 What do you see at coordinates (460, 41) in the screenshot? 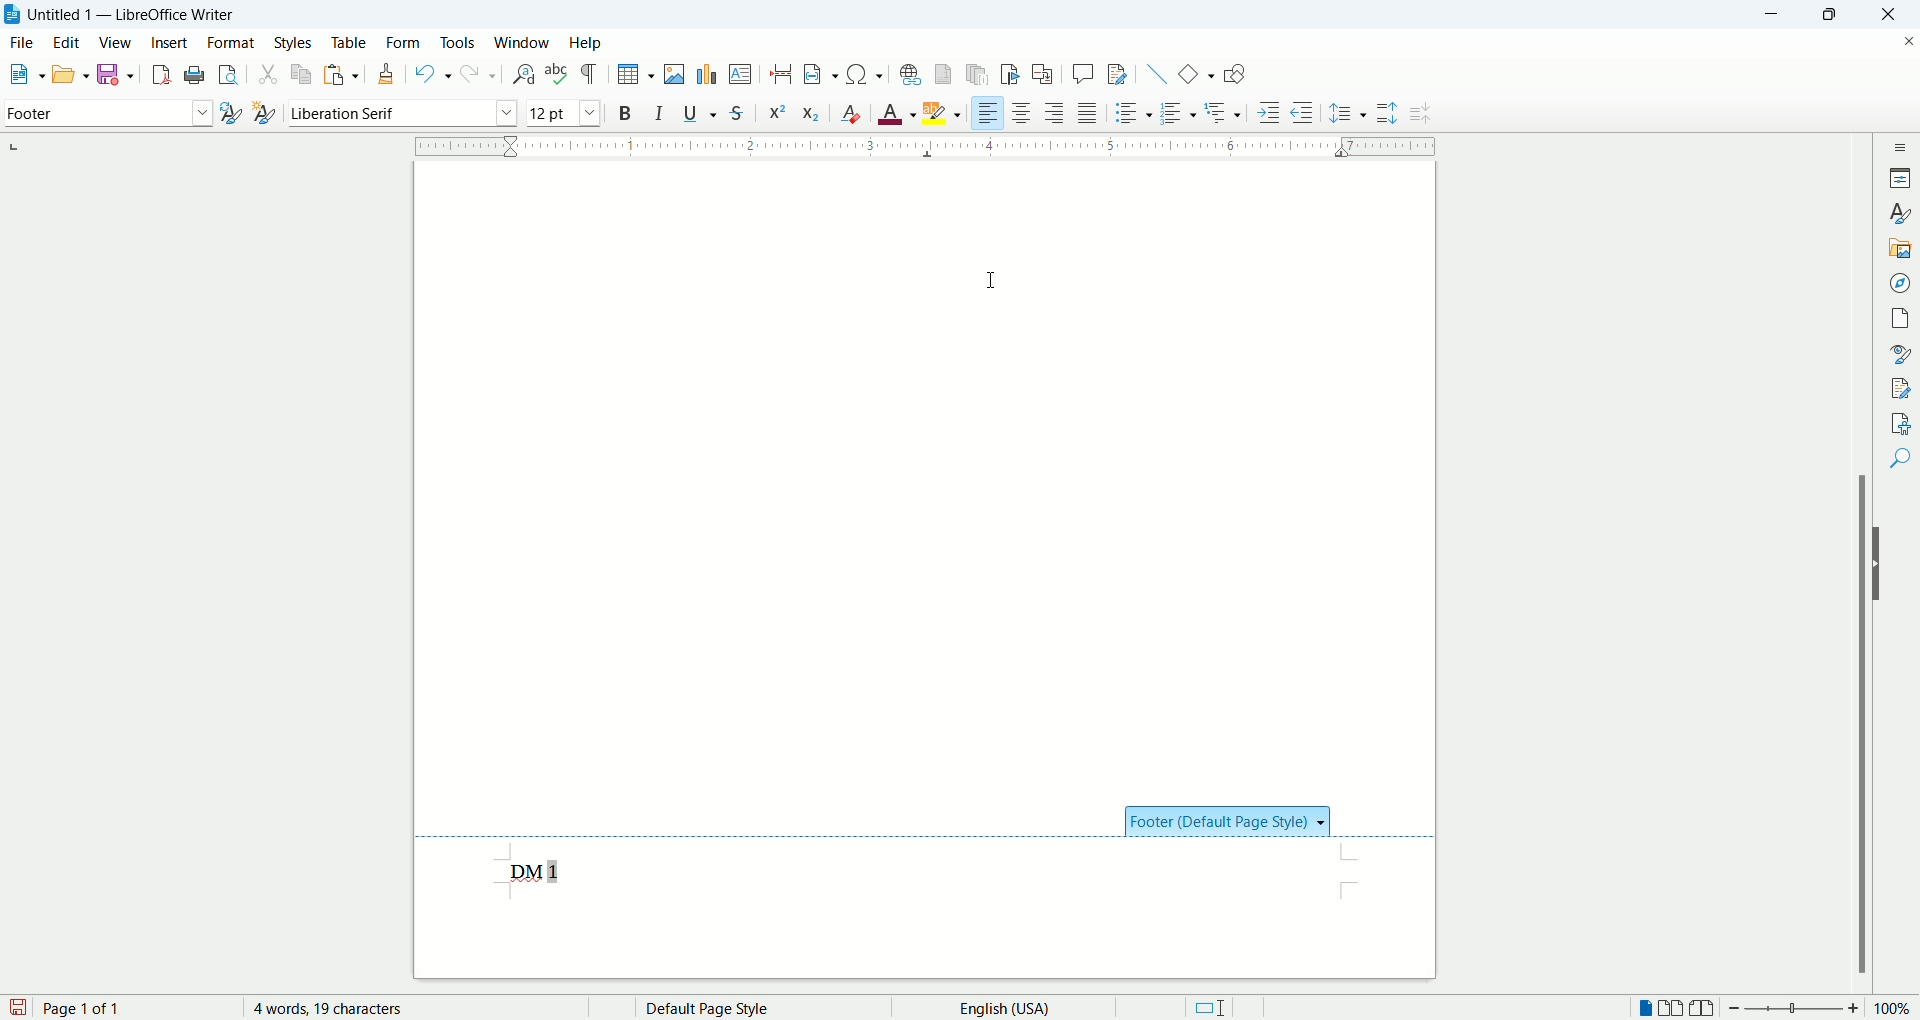
I see `tools` at bounding box center [460, 41].